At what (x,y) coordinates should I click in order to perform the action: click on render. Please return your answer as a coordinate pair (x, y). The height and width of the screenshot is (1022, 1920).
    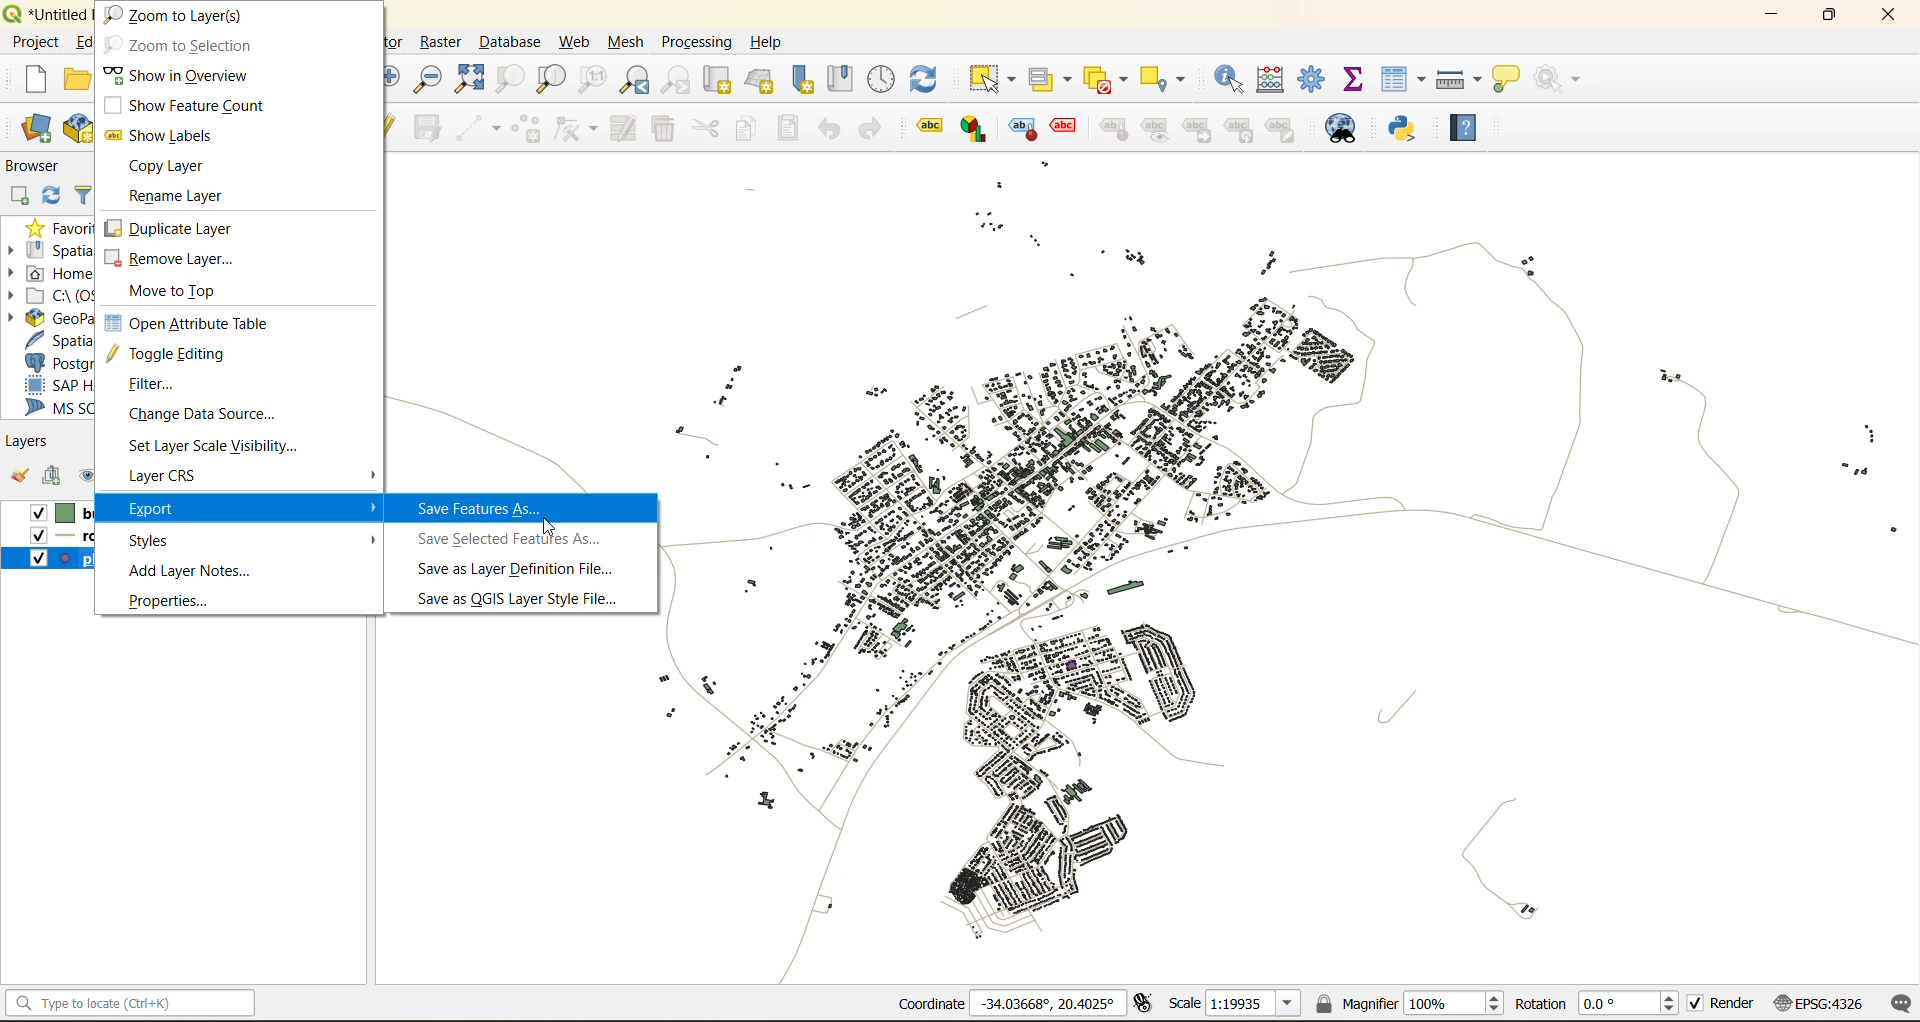
    Looking at the image, I should click on (1723, 1003).